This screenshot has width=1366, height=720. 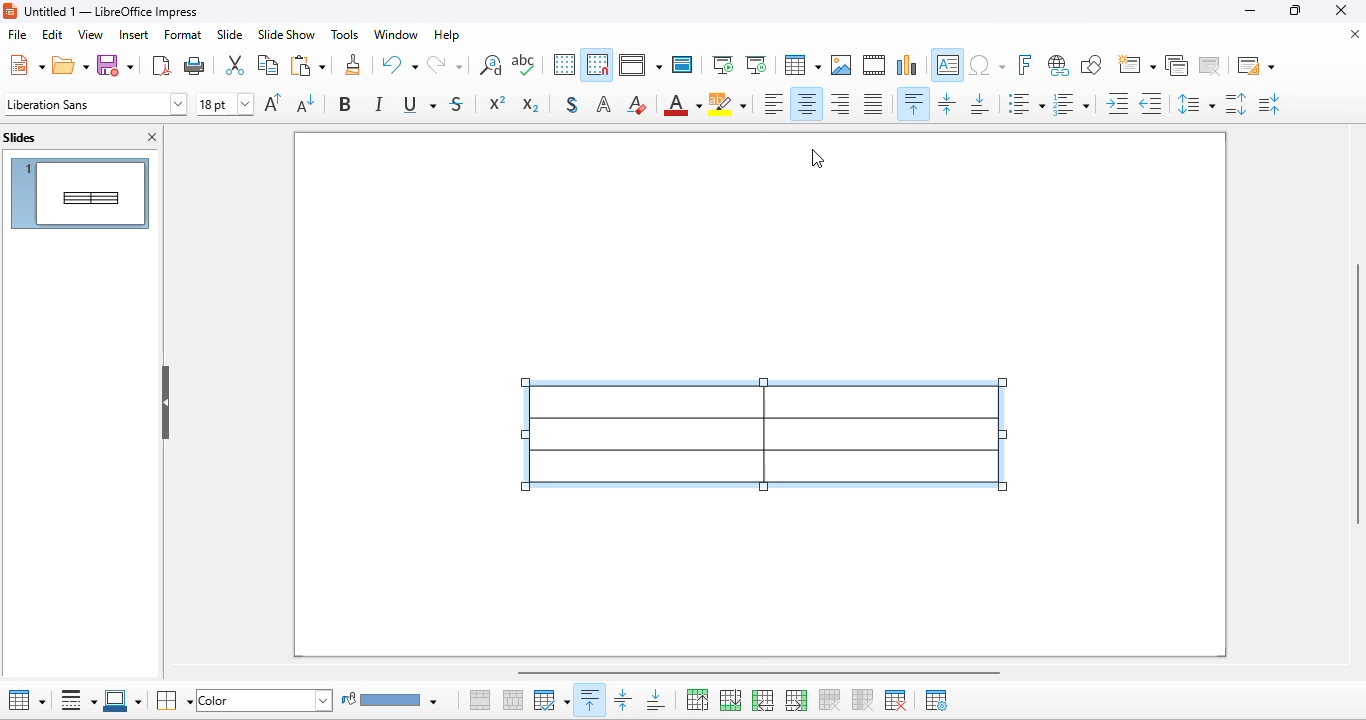 What do you see at coordinates (95, 104) in the screenshot?
I see `font name` at bounding box center [95, 104].